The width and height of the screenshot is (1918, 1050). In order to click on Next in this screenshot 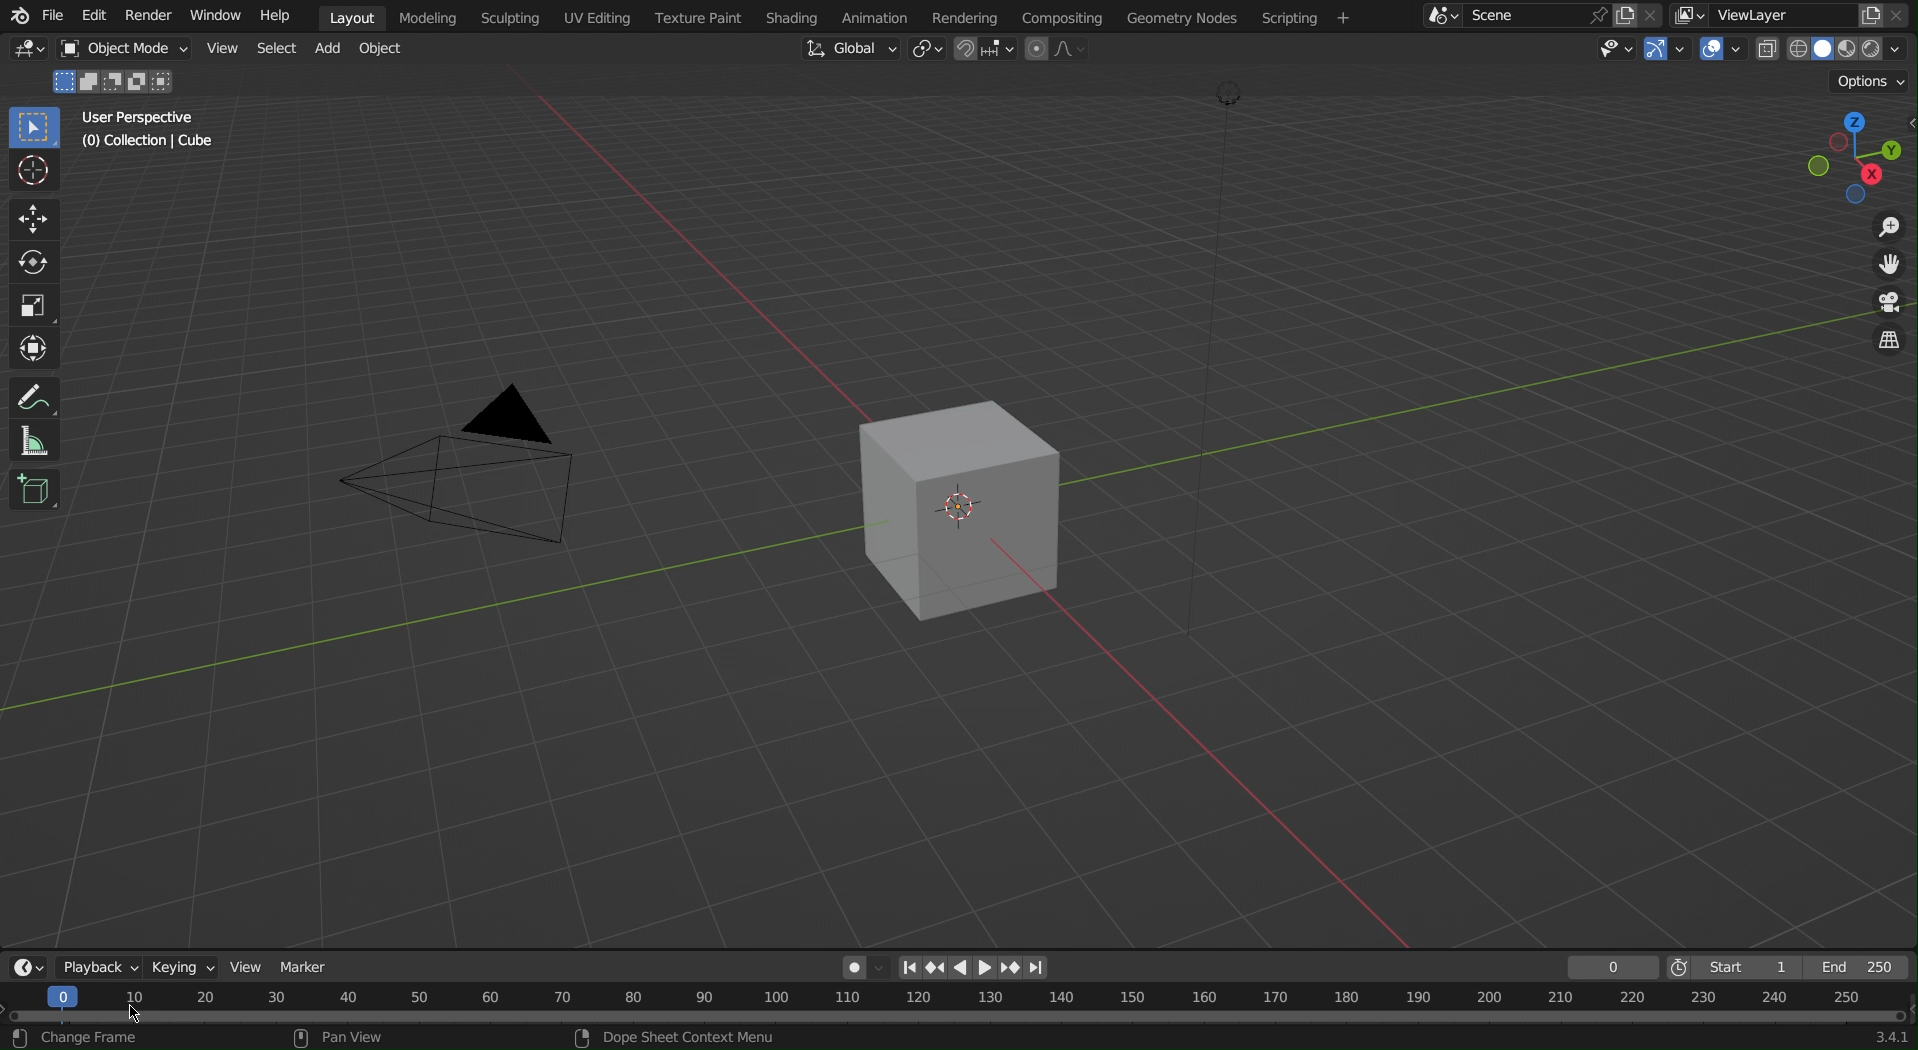, I will do `click(1015, 968)`.